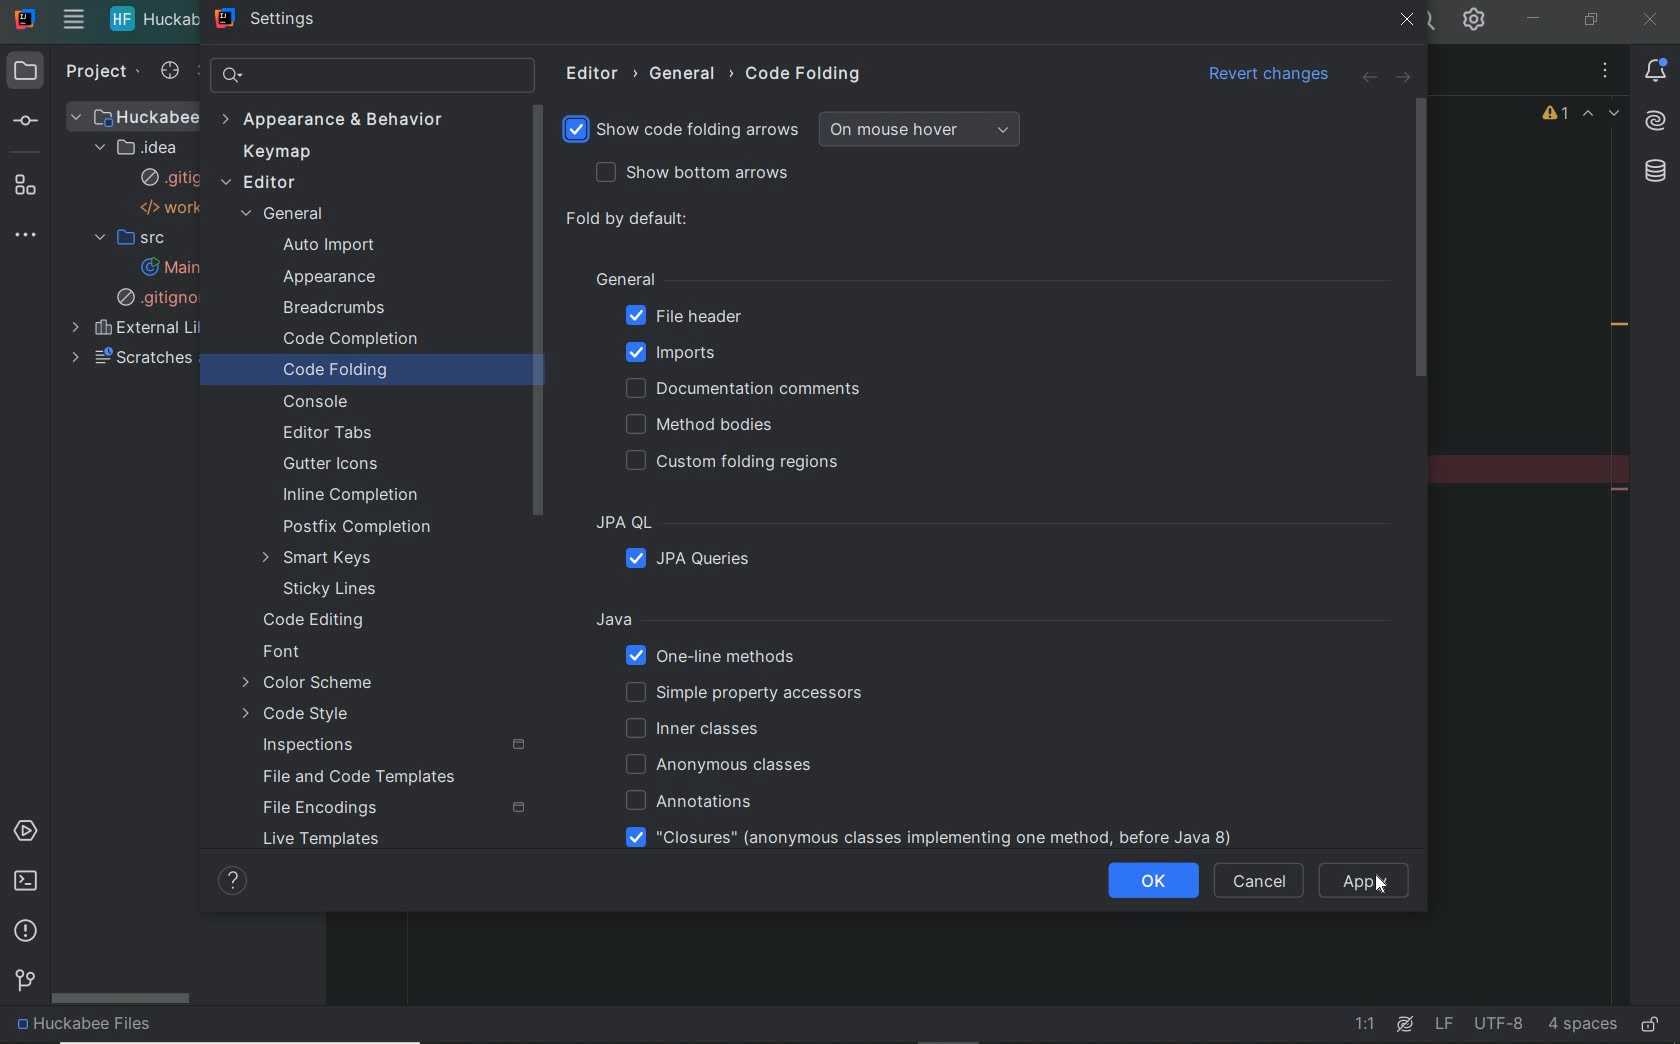  Describe the element at coordinates (1582, 1024) in the screenshot. I see `indent` at that location.